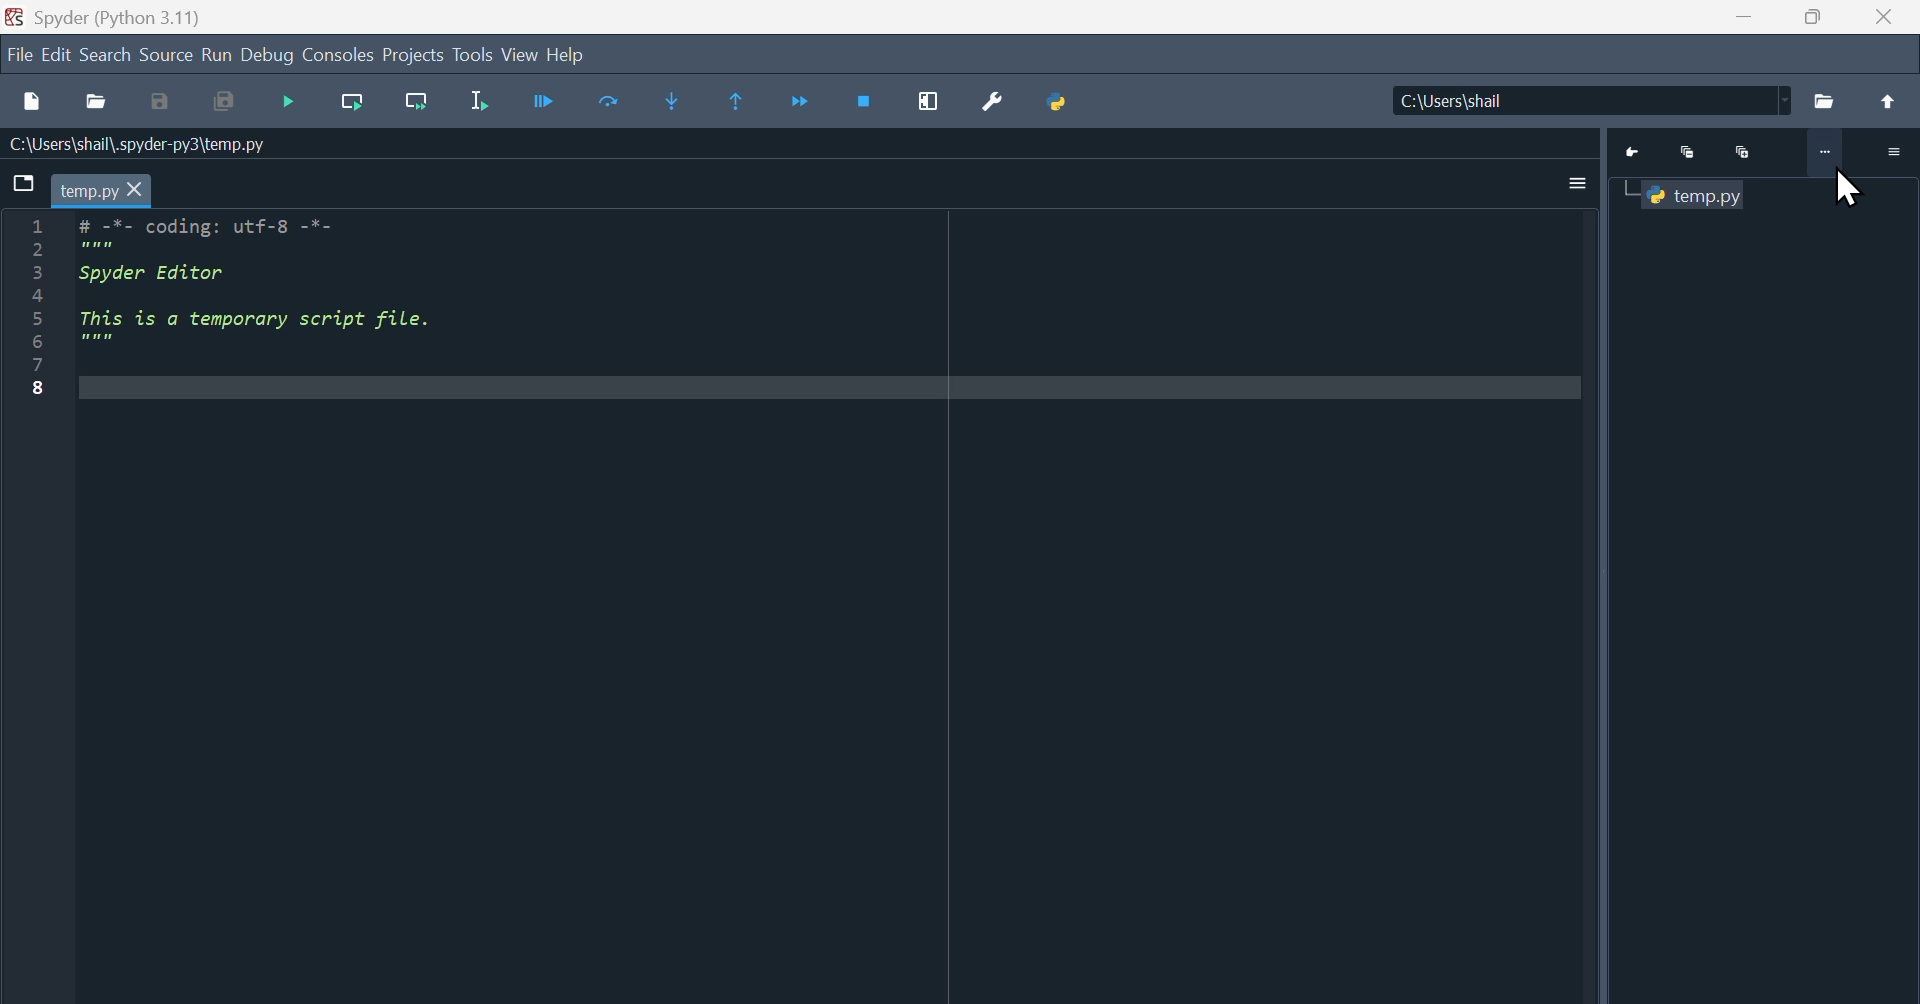 Image resolution: width=1920 pixels, height=1004 pixels. I want to click on Run selection, so click(477, 105).